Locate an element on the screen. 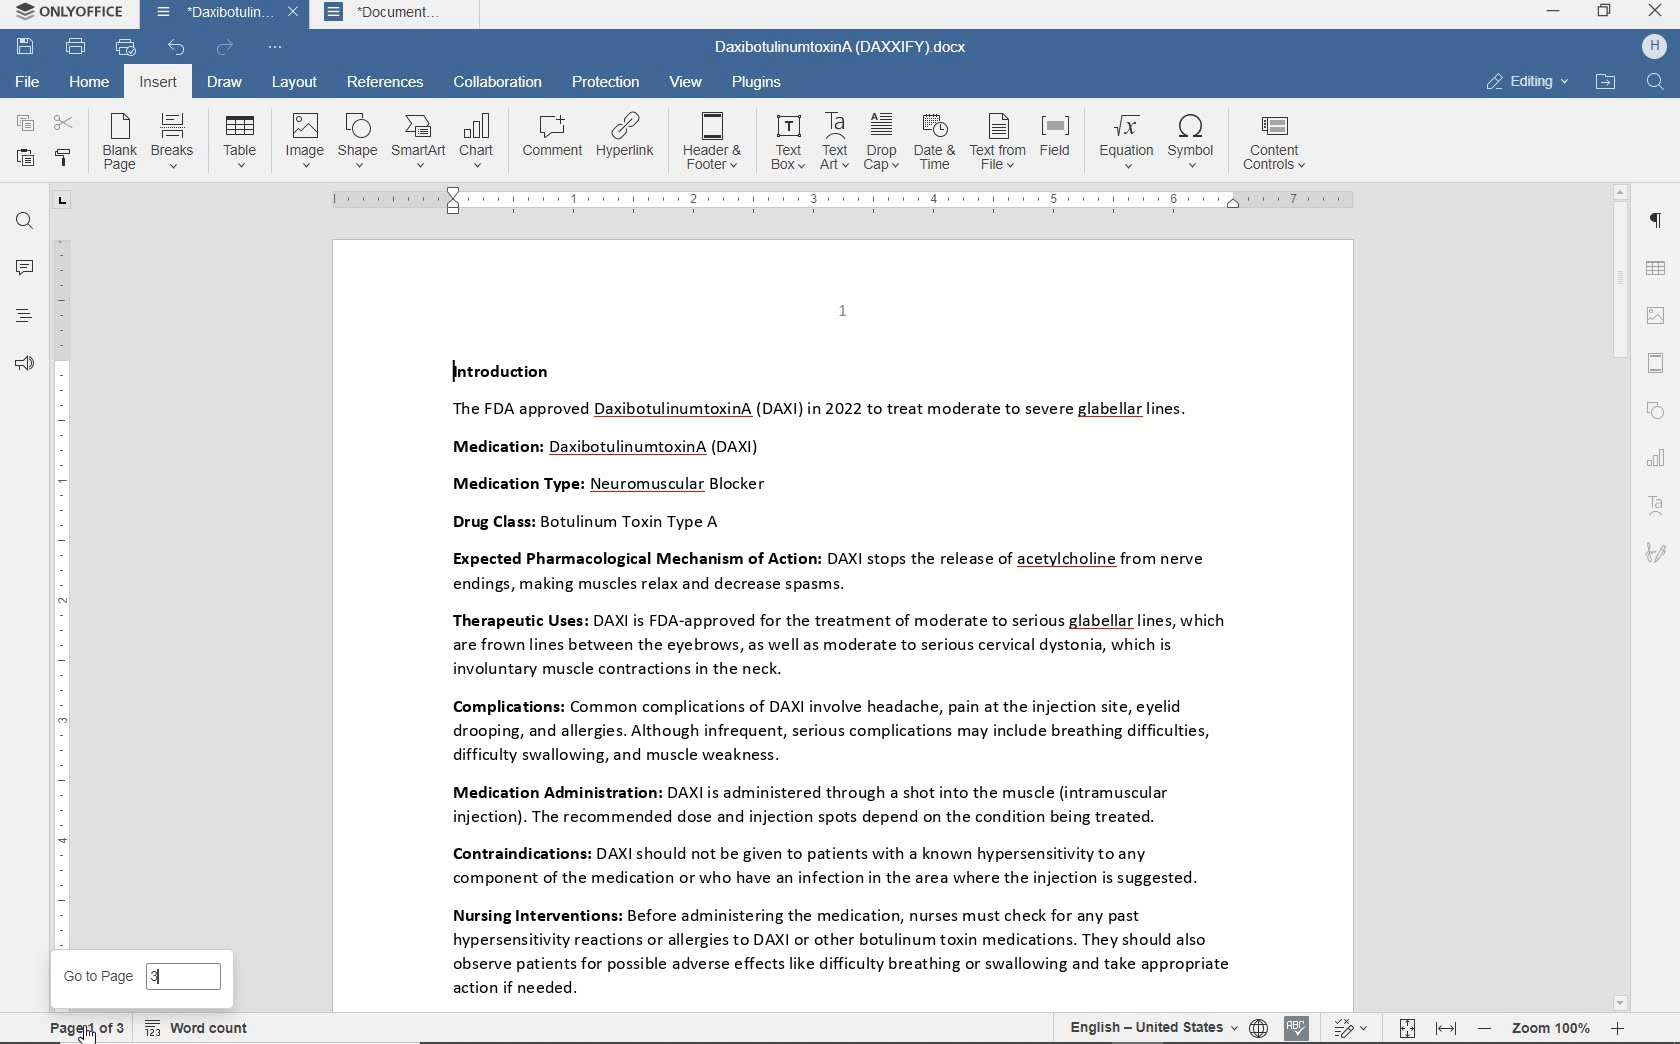  editing is located at coordinates (1527, 81).